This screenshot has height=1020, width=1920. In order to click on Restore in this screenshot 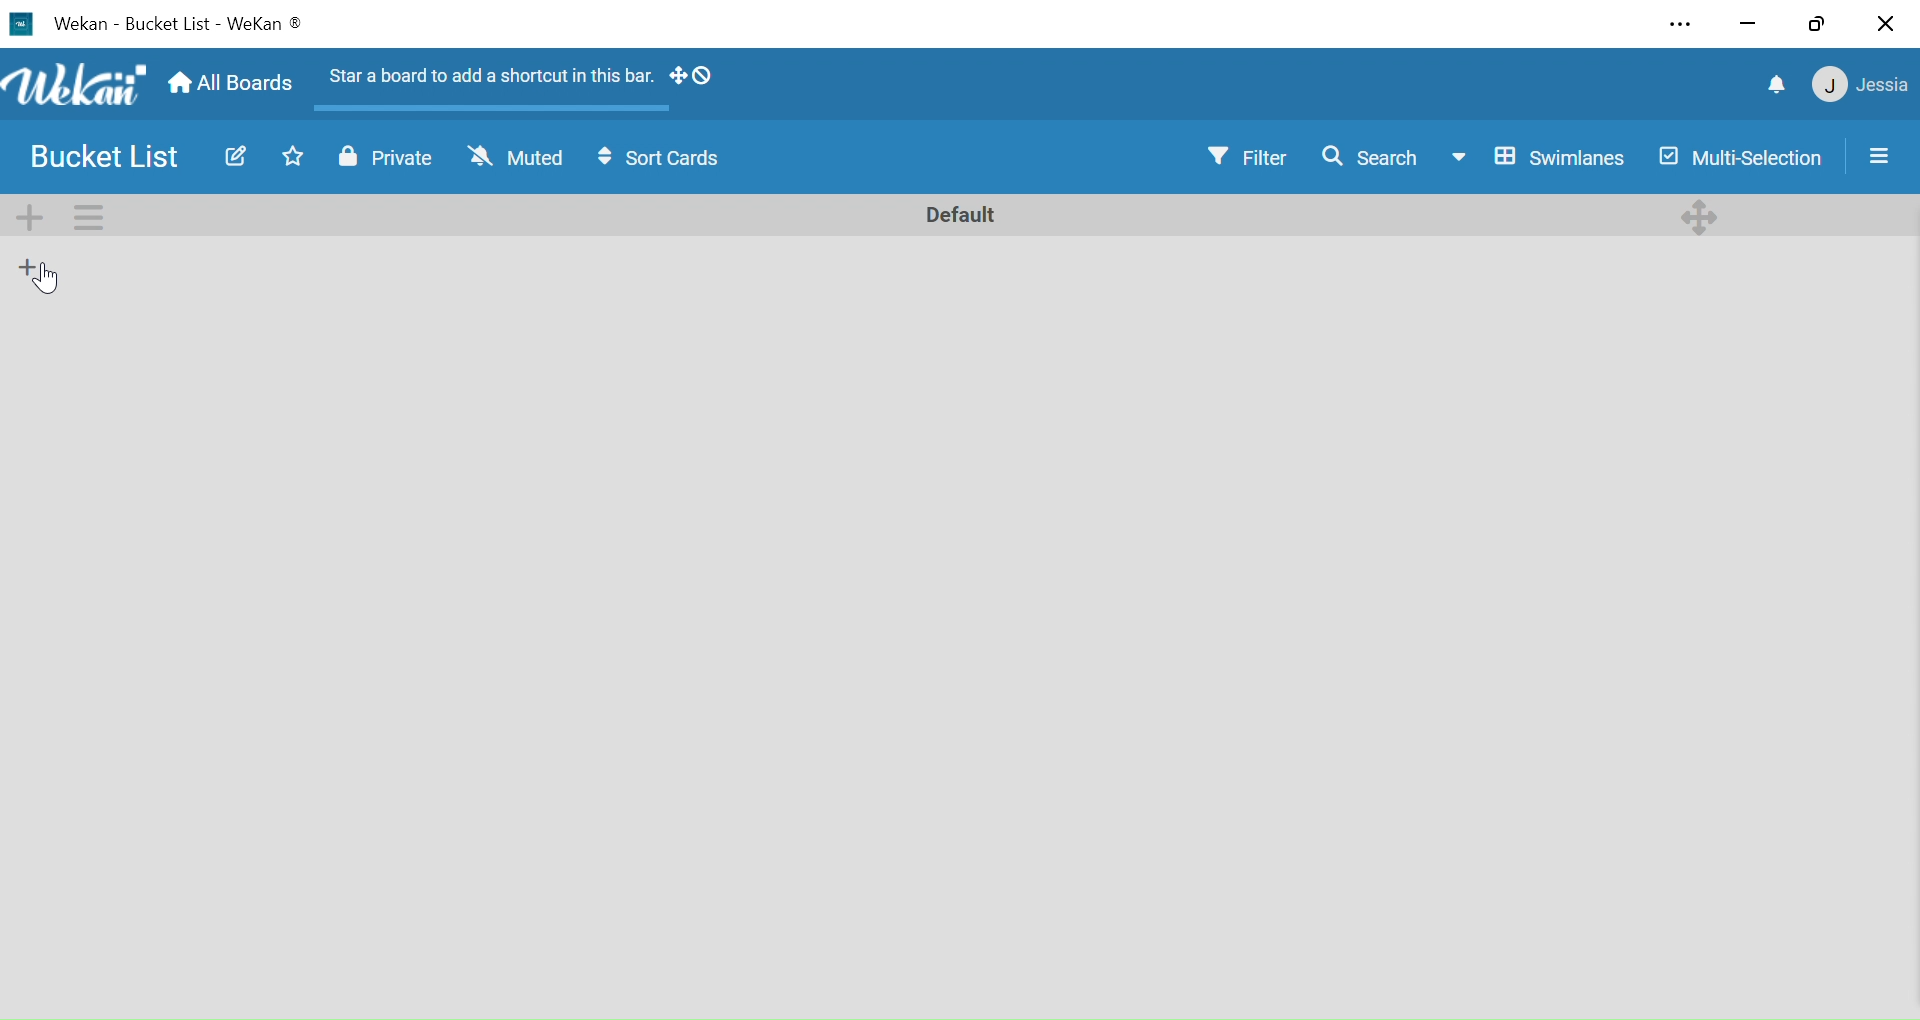, I will do `click(1816, 24)`.